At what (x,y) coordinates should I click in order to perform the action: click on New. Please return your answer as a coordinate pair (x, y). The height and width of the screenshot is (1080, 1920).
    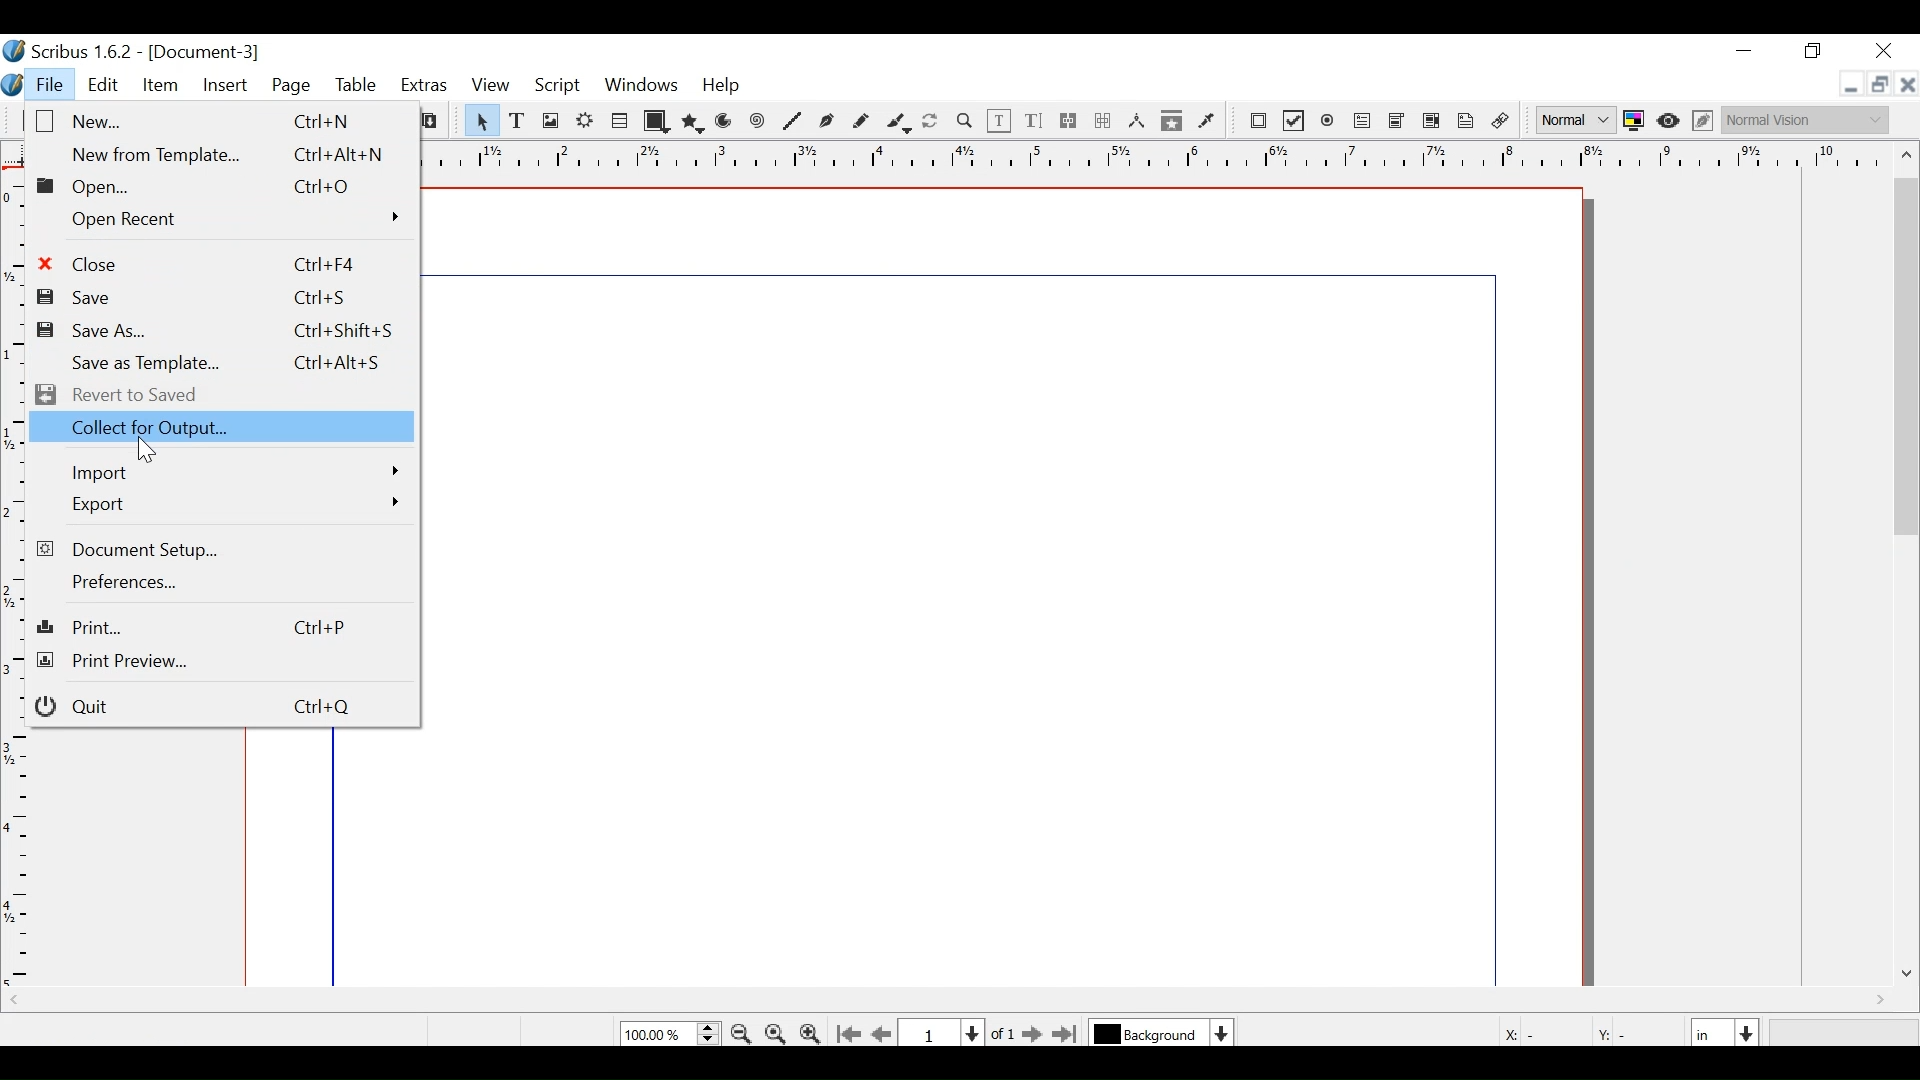
    Looking at the image, I should click on (211, 120).